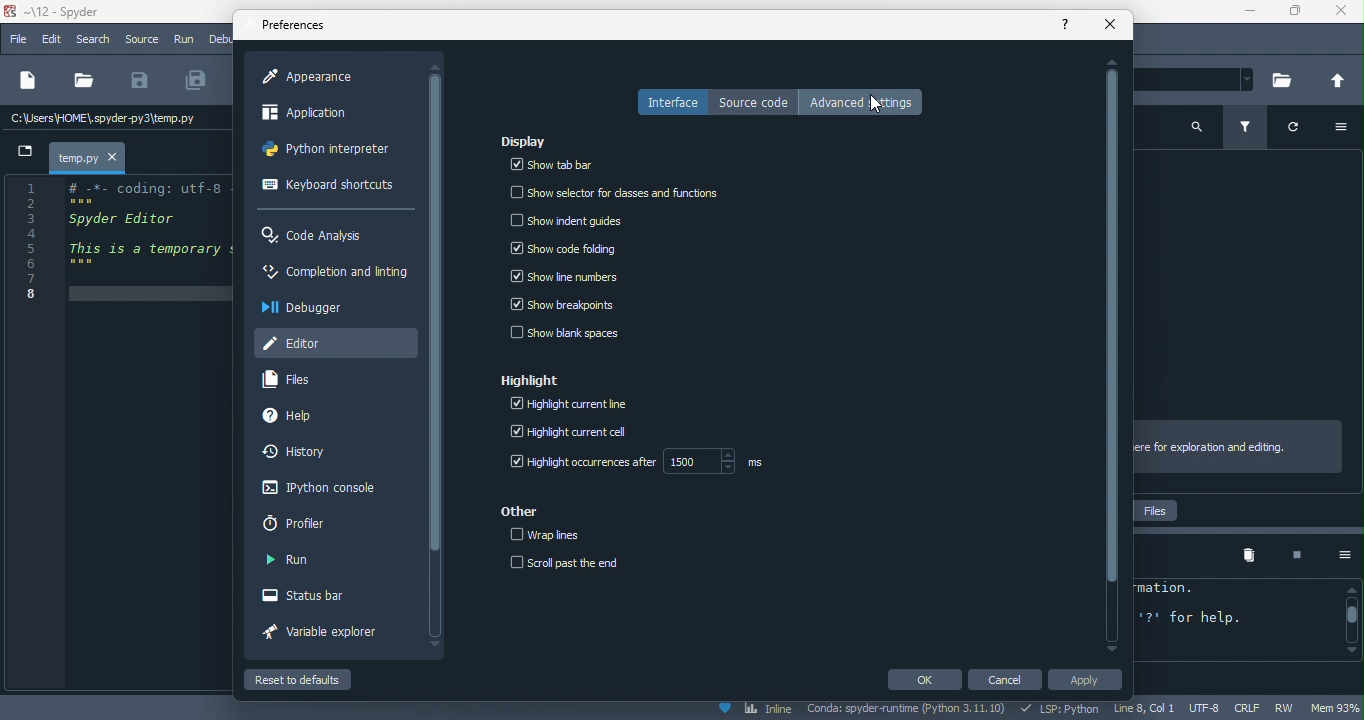 The width and height of the screenshot is (1364, 720). Describe the element at coordinates (220, 38) in the screenshot. I see `debug` at that location.